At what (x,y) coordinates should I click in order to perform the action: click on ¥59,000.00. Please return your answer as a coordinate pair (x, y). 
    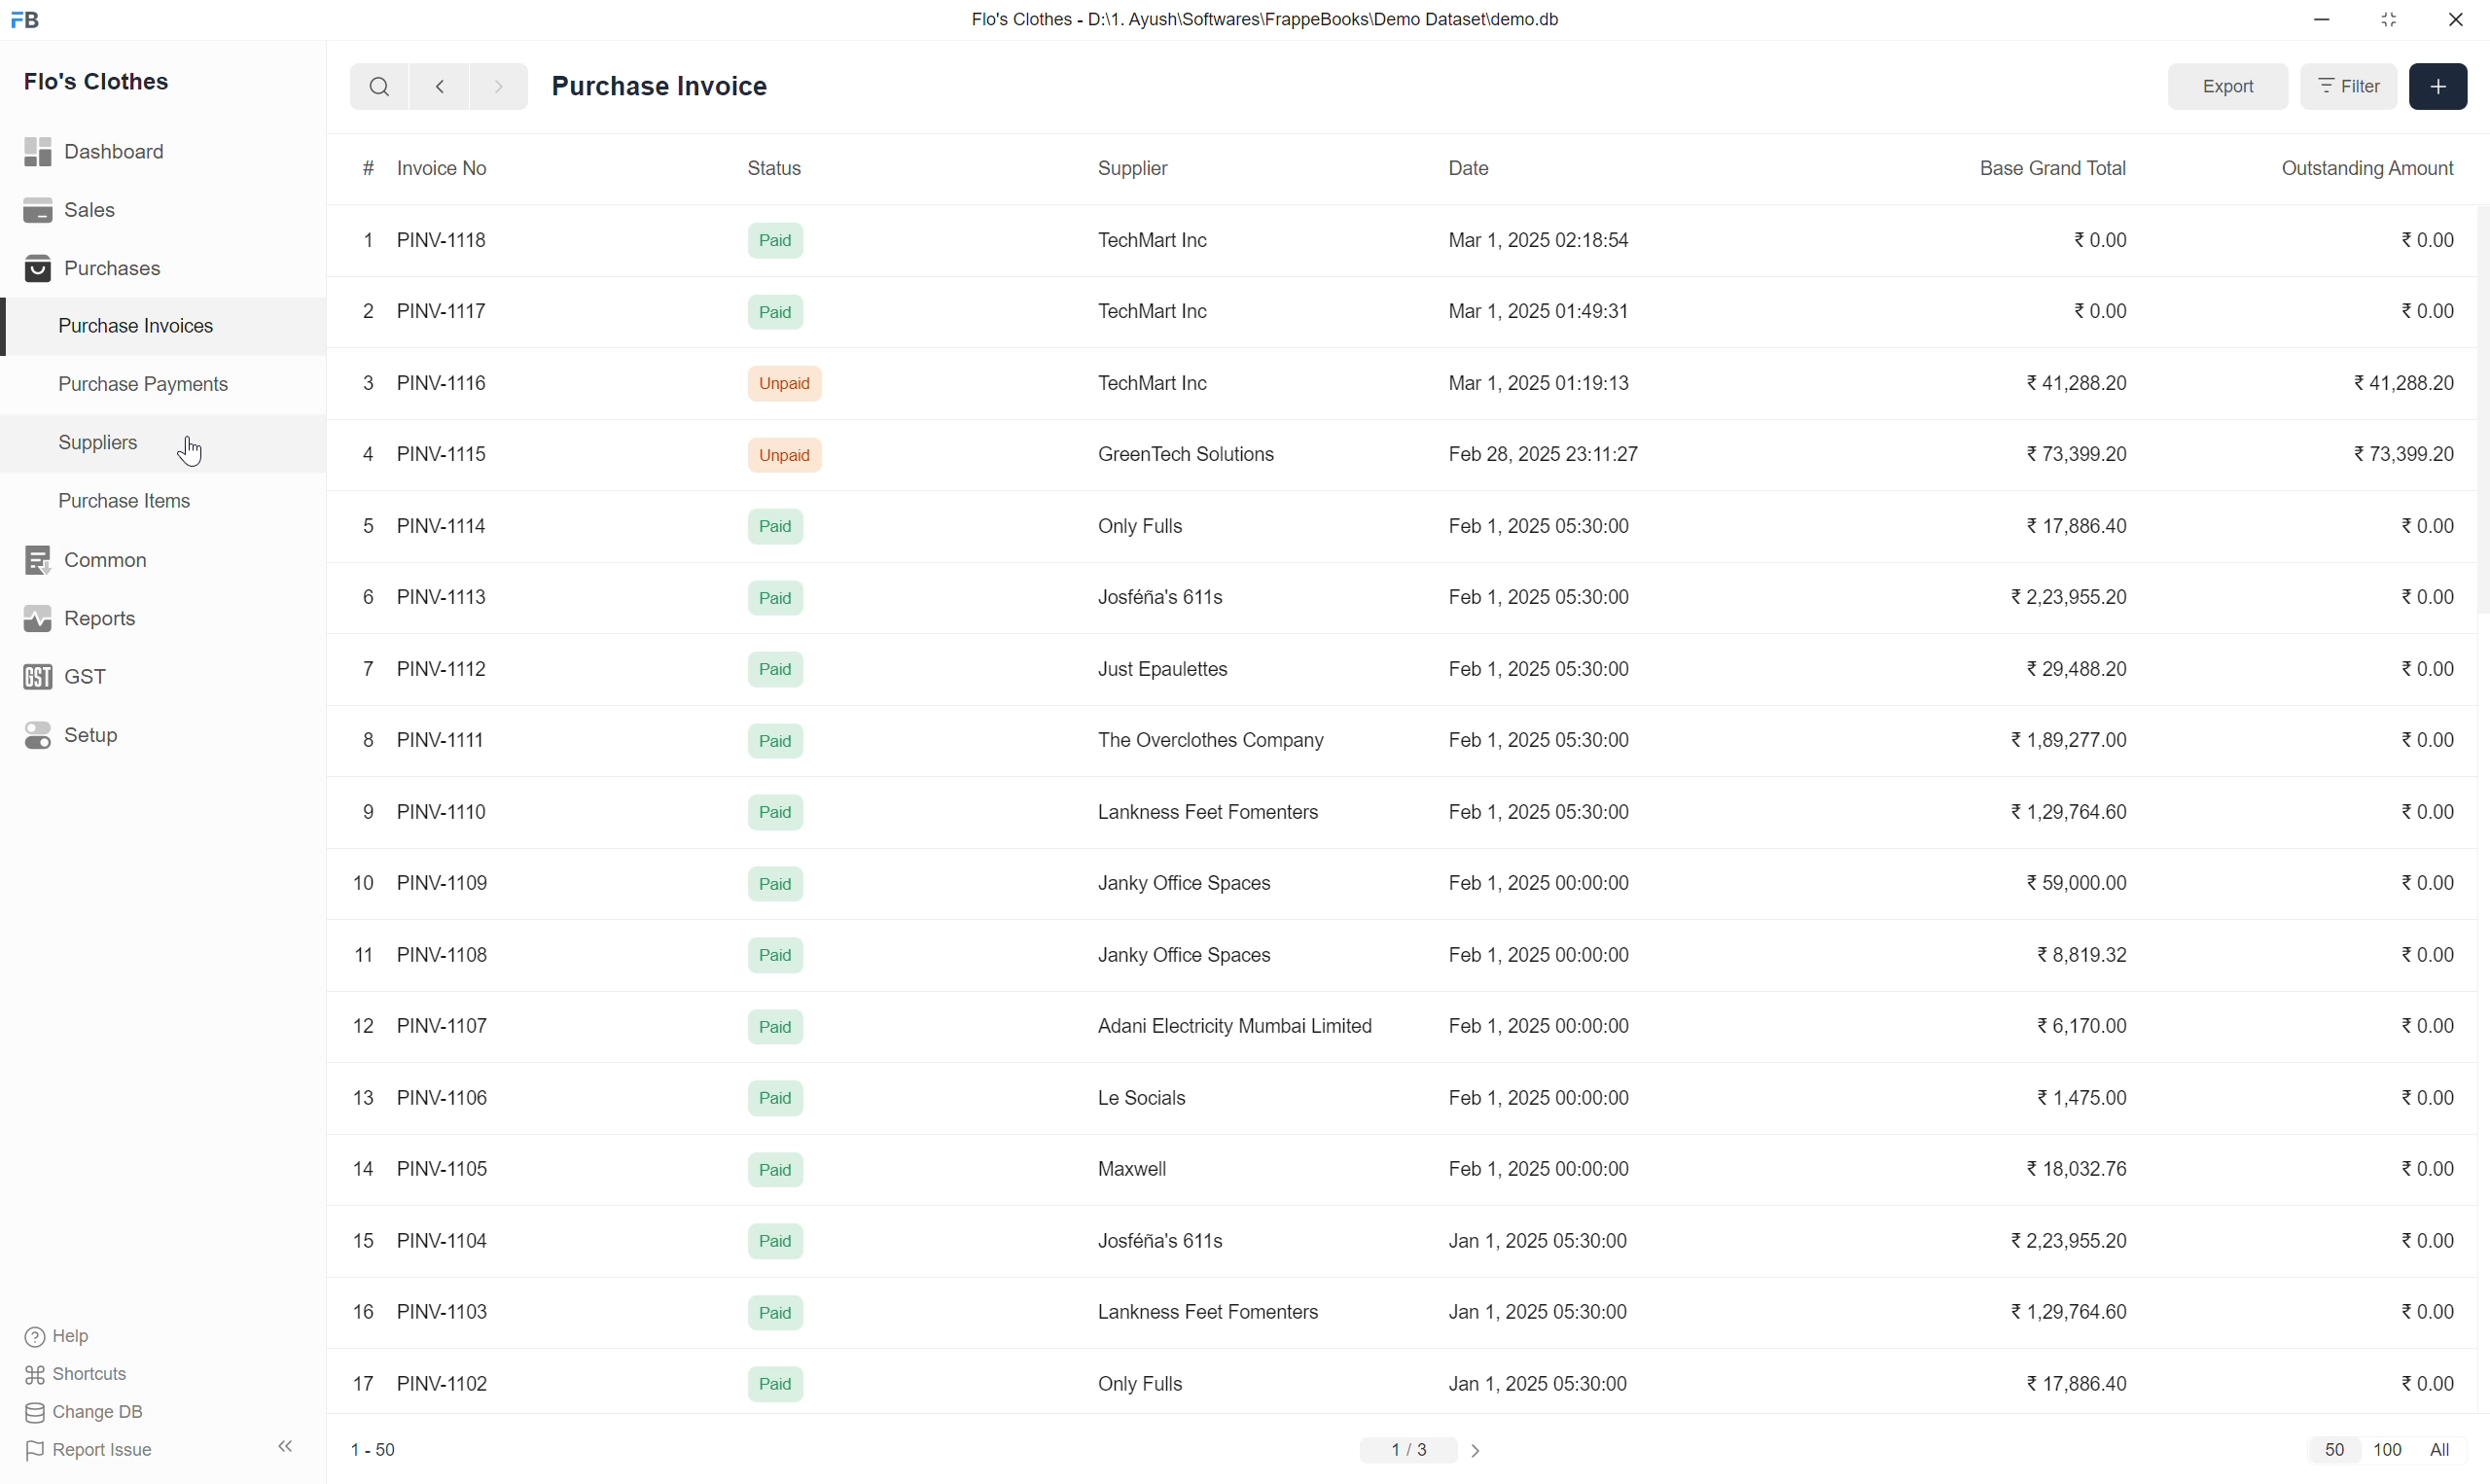
    Looking at the image, I should click on (2069, 883).